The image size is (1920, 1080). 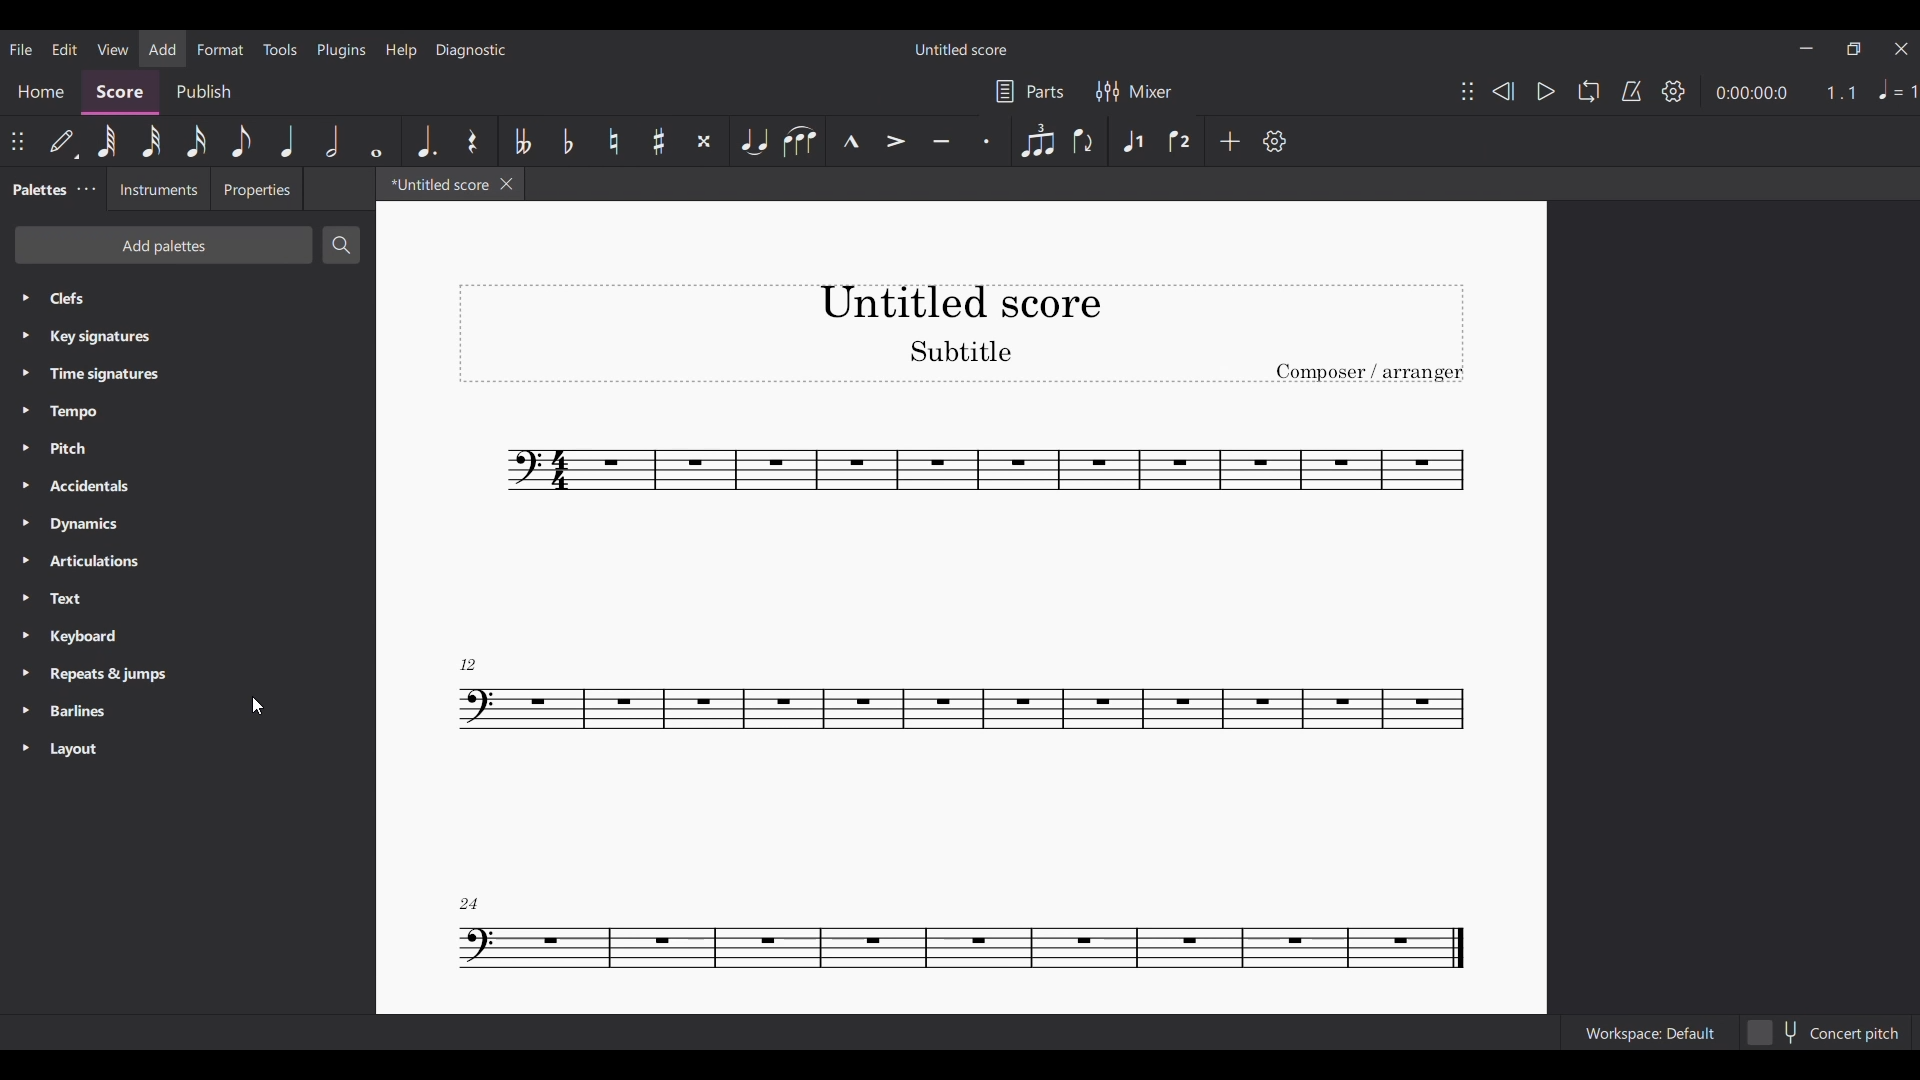 What do you see at coordinates (1901, 49) in the screenshot?
I see `Close interface` at bounding box center [1901, 49].